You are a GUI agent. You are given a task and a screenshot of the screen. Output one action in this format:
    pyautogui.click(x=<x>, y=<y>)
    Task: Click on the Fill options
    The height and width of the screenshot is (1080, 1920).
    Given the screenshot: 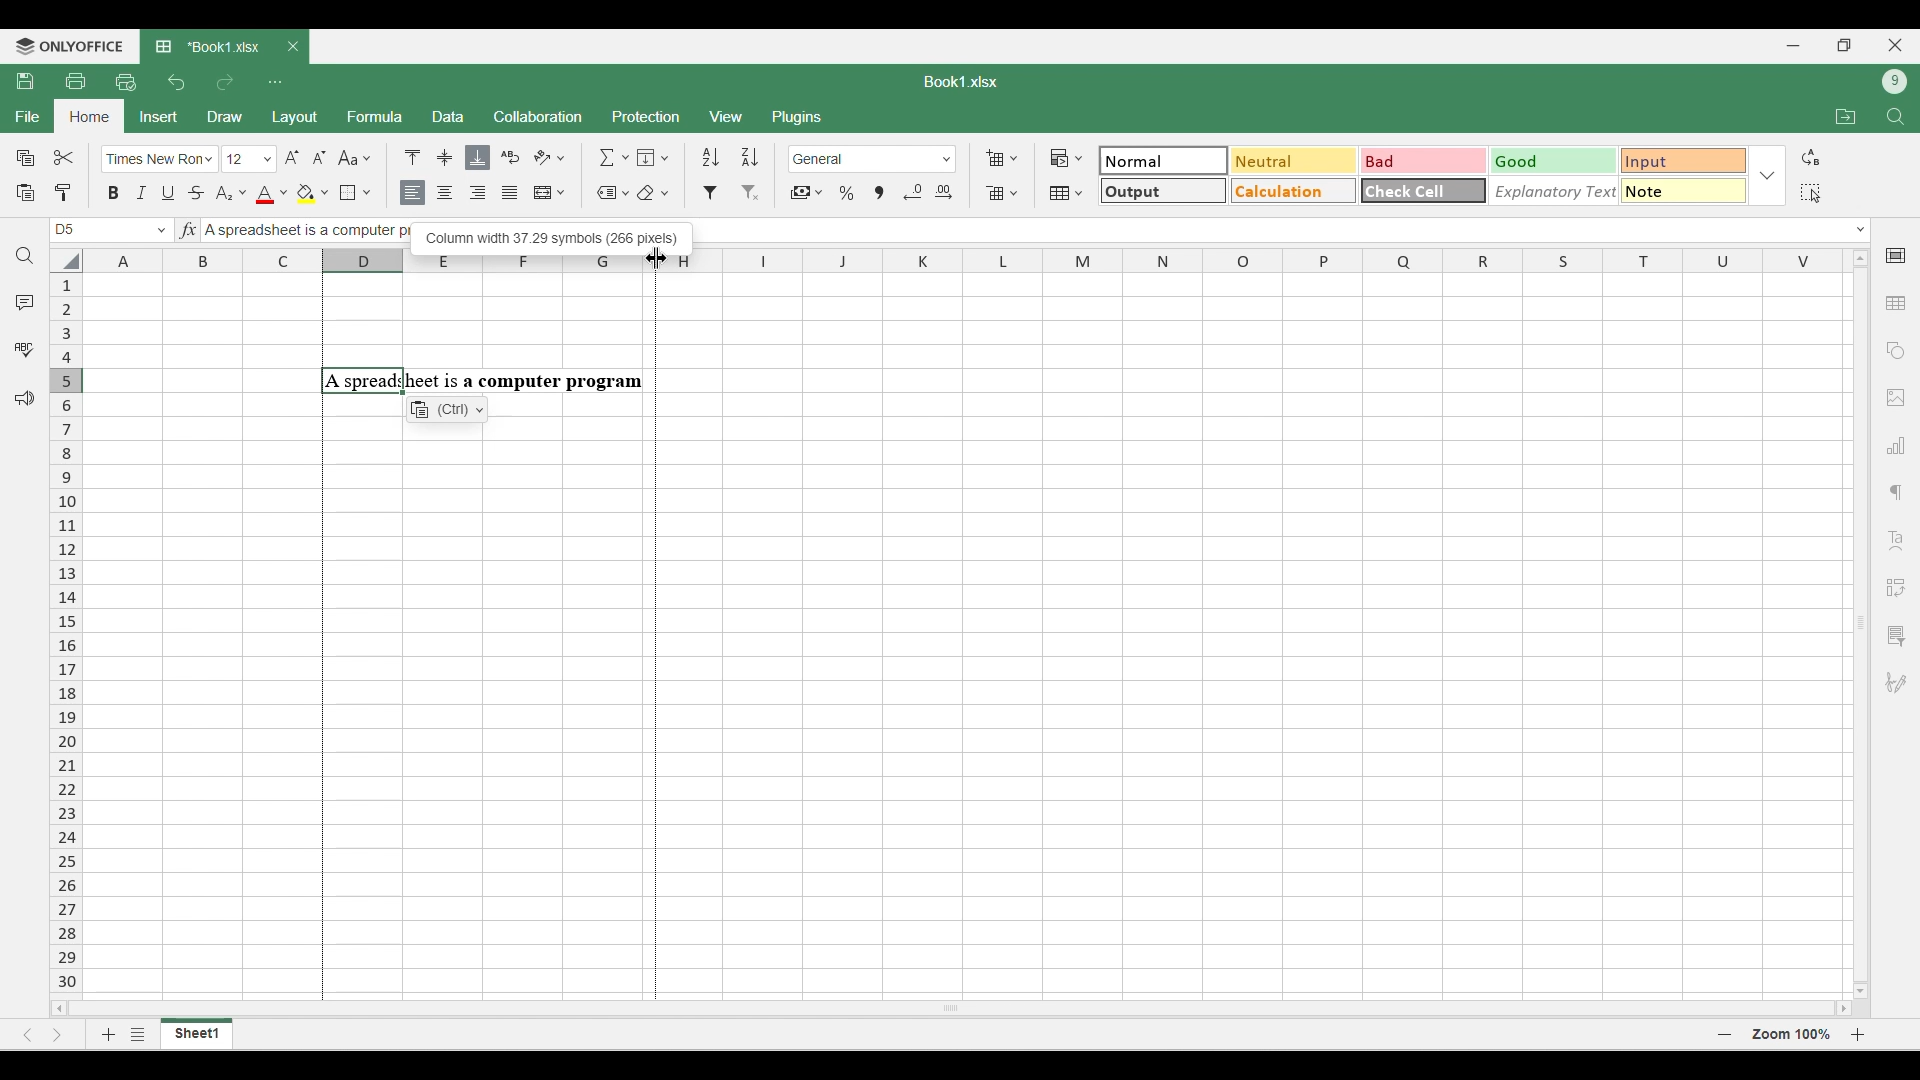 What is the action you would take?
    pyautogui.click(x=653, y=157)
    